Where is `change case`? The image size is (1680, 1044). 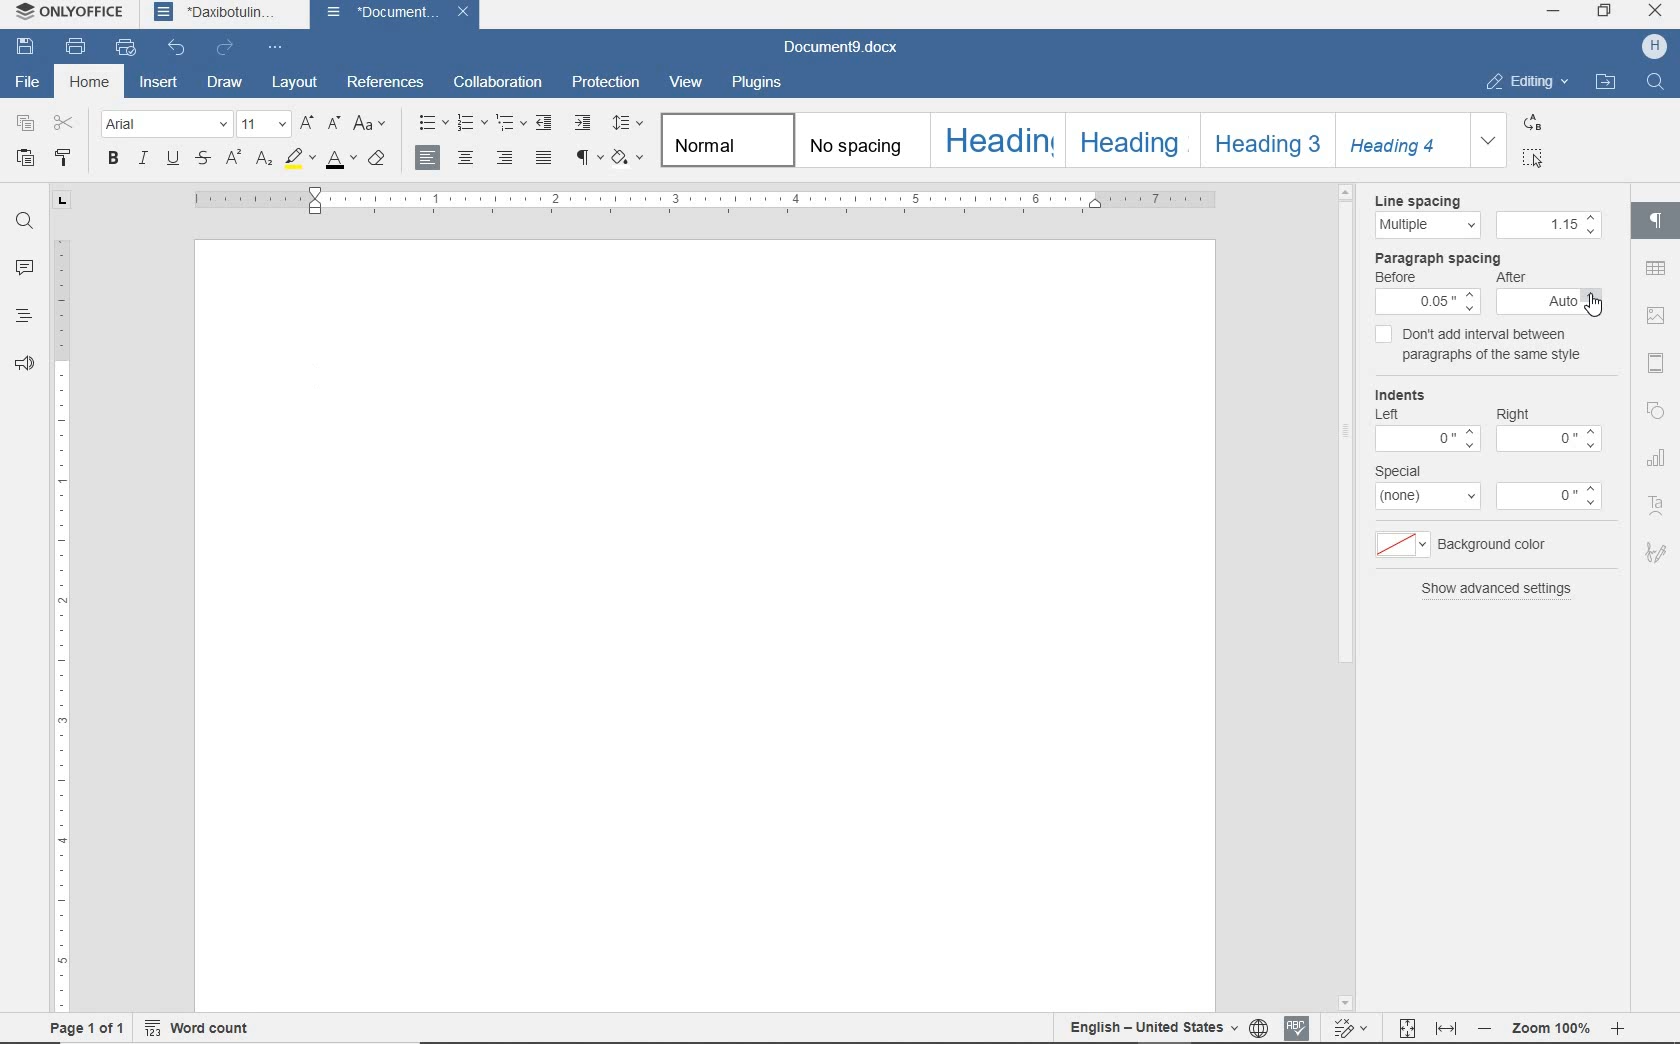
change case is located at coordinates (371, 125).